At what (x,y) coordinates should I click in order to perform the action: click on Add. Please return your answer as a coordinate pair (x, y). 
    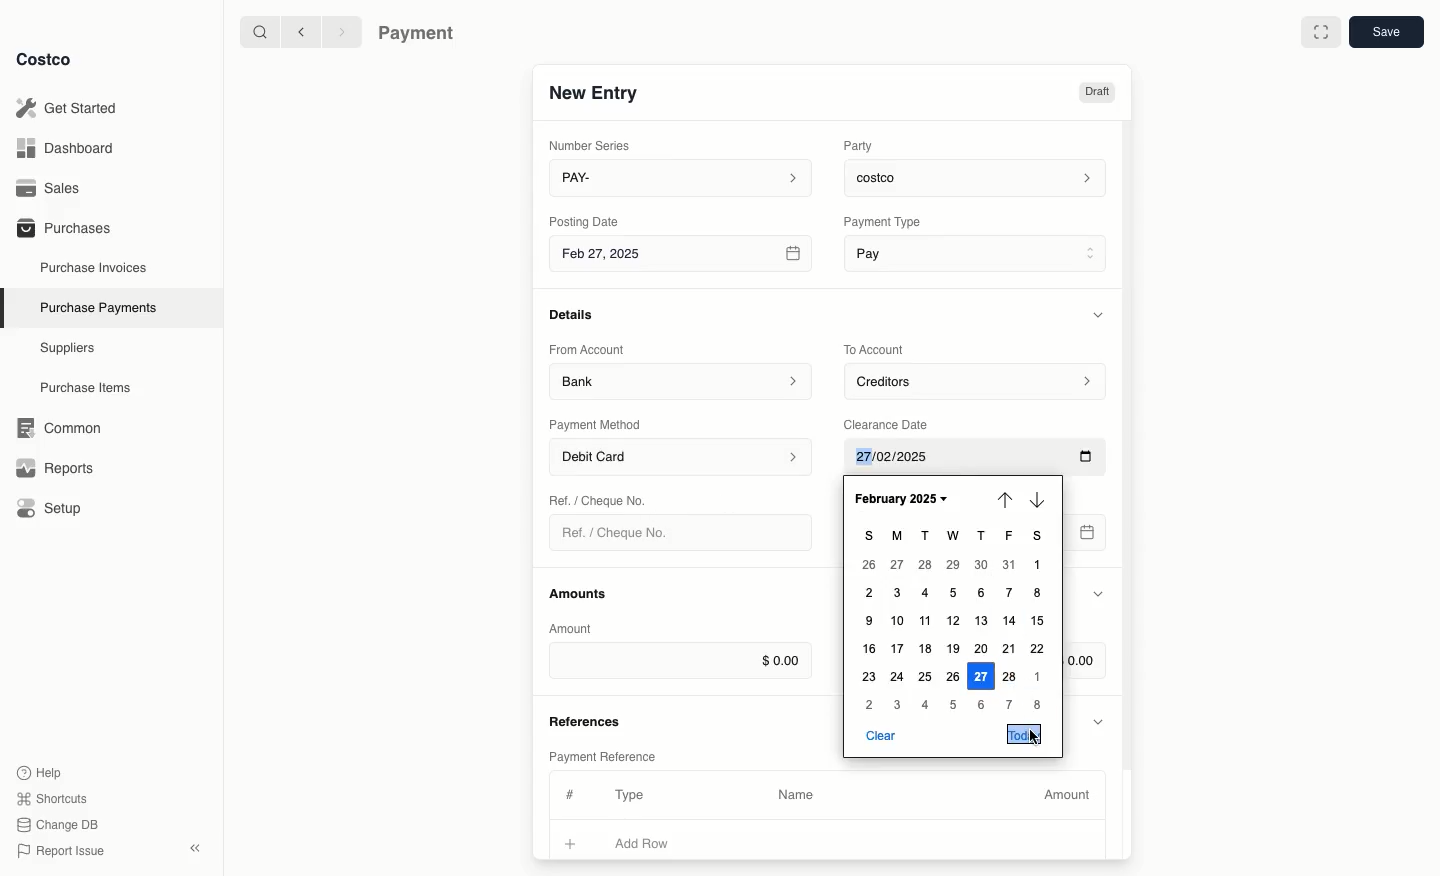
    Looking at the image, I should click on (571, 841).